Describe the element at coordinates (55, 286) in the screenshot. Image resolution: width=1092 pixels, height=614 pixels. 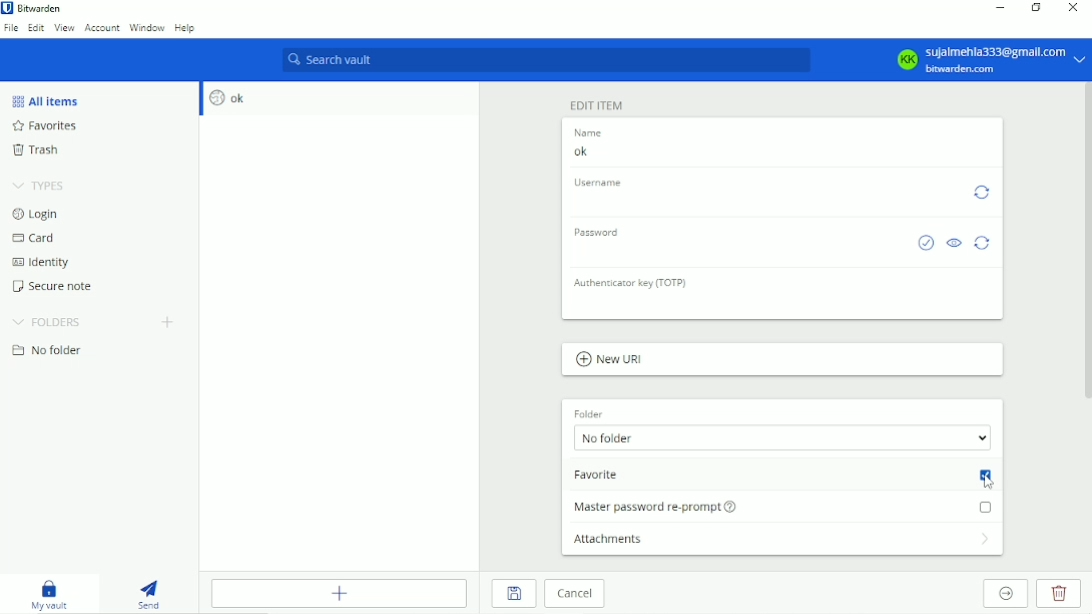
I see `Secure note` at that location.